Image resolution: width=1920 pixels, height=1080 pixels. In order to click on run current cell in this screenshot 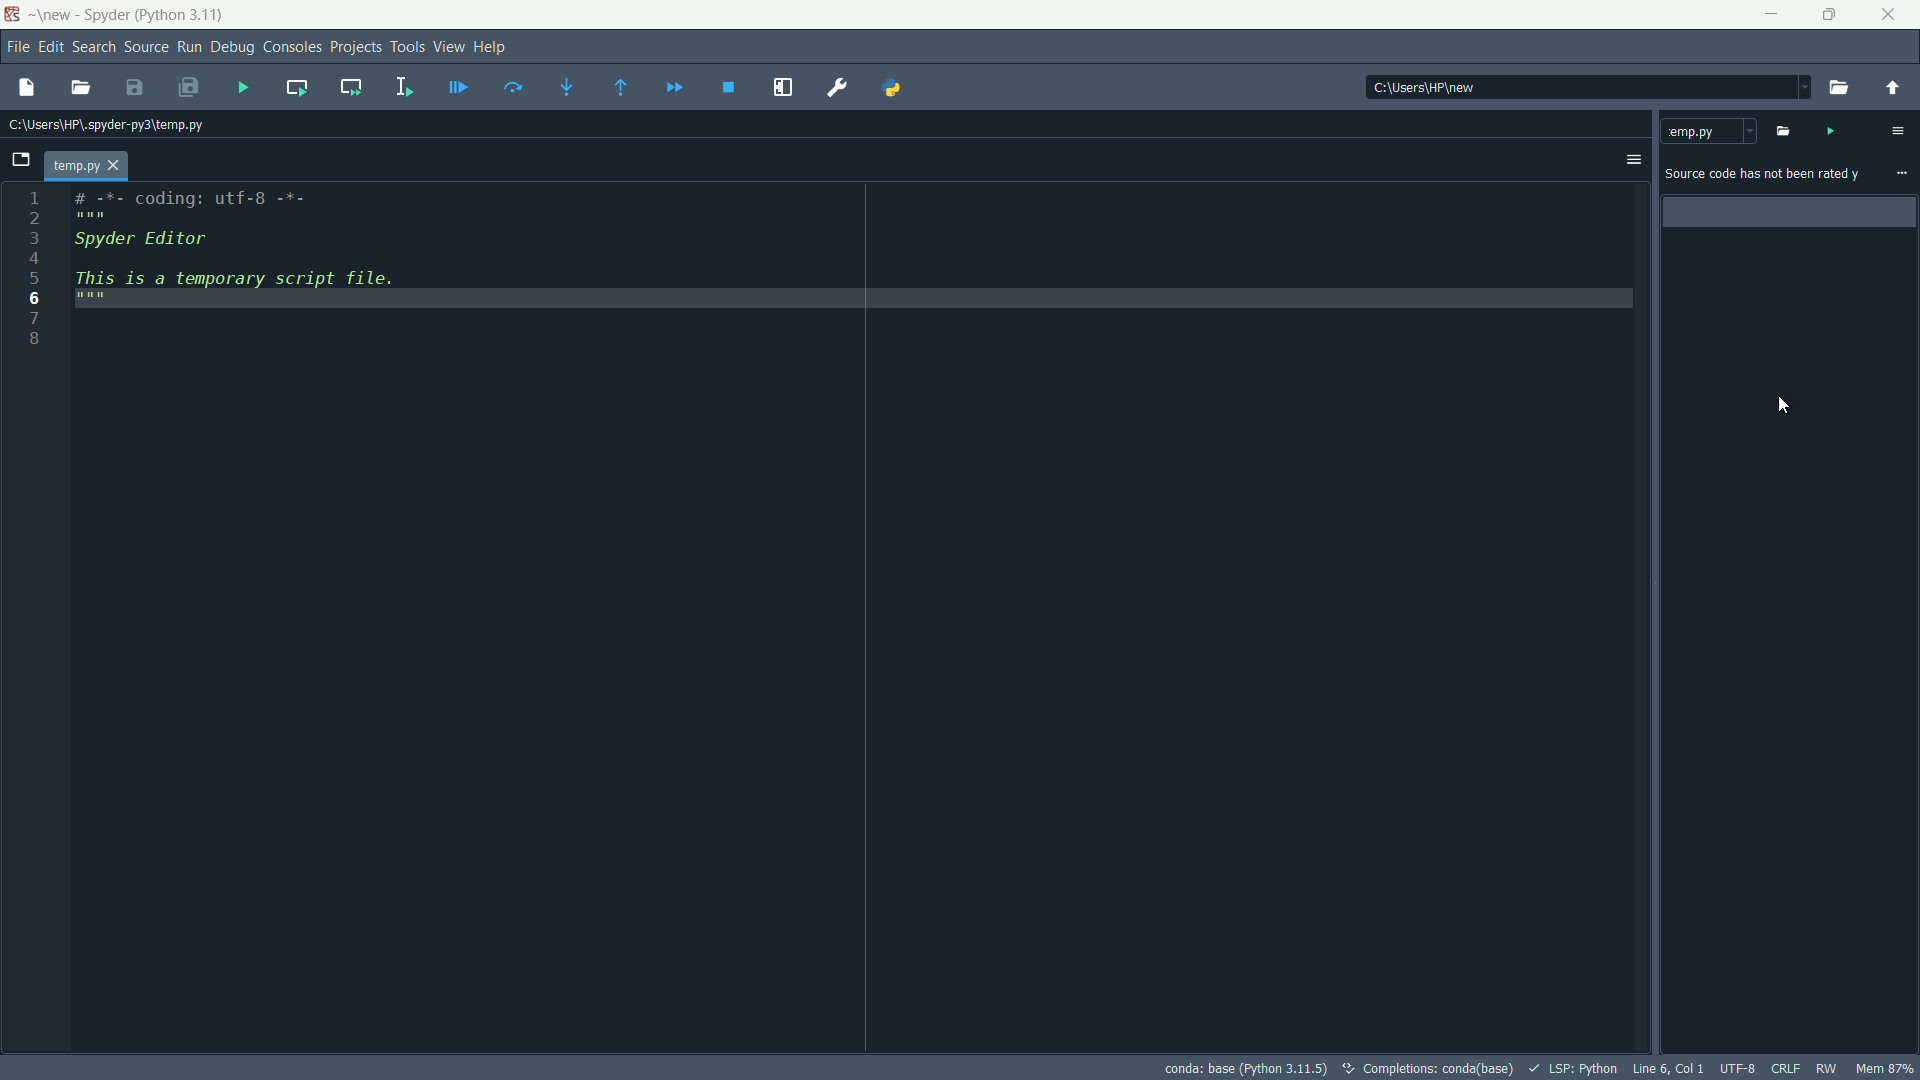, I will do `click(298, 86)`.